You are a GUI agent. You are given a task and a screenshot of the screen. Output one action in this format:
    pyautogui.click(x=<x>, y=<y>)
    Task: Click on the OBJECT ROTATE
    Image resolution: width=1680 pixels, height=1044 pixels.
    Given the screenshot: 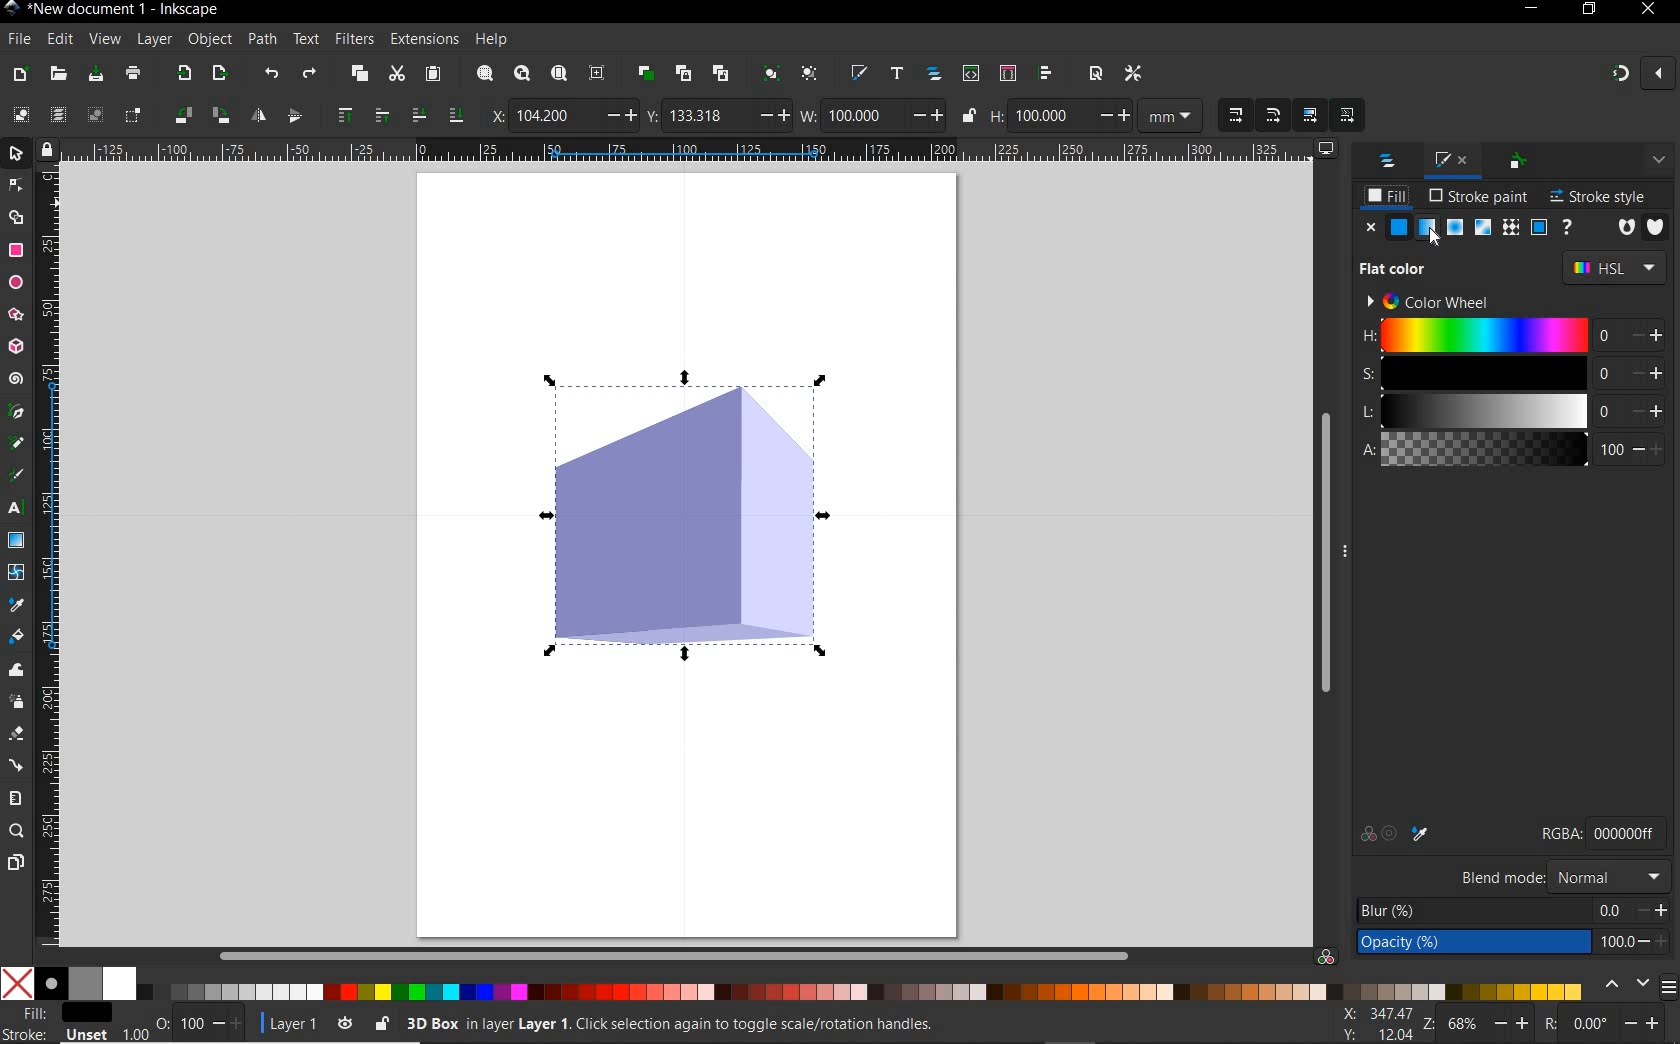 What is the action you would take?
    pyautogui.click(x=218, y=113)
    